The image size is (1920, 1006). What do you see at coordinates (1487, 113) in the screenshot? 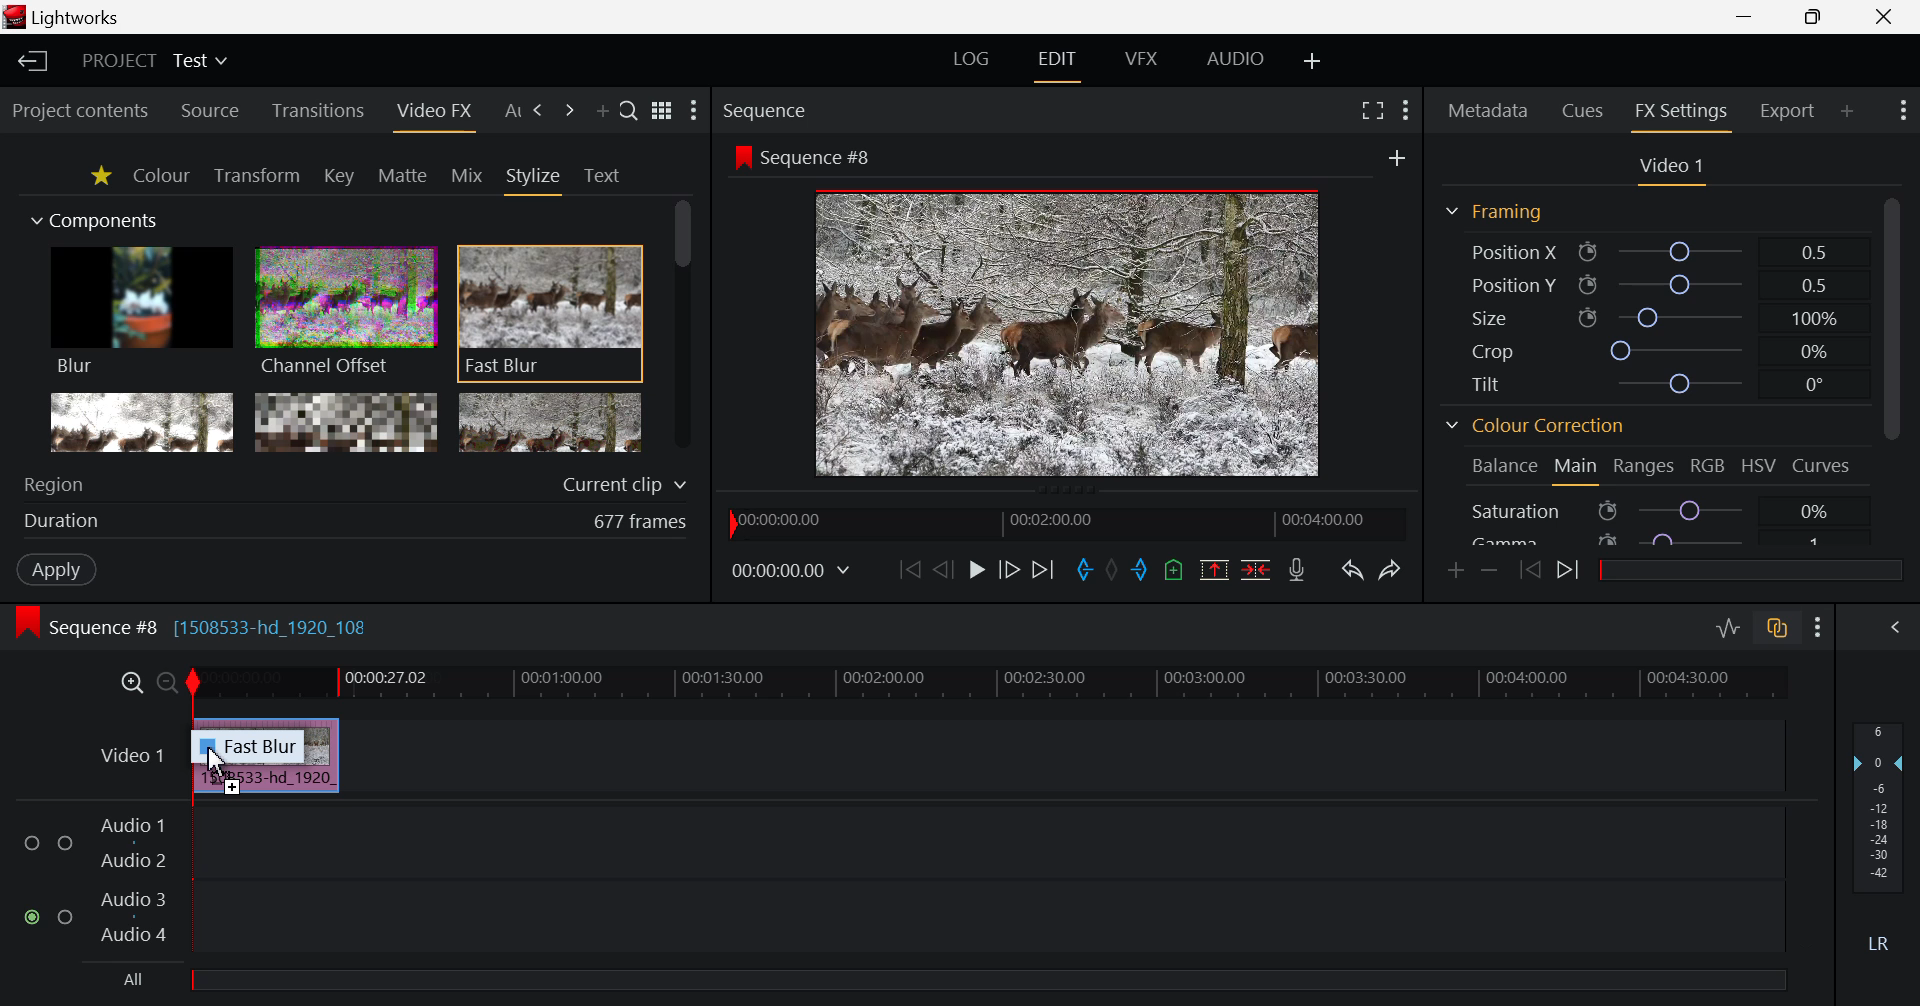
I see `Metadata` at bounding box center [1487, 113].